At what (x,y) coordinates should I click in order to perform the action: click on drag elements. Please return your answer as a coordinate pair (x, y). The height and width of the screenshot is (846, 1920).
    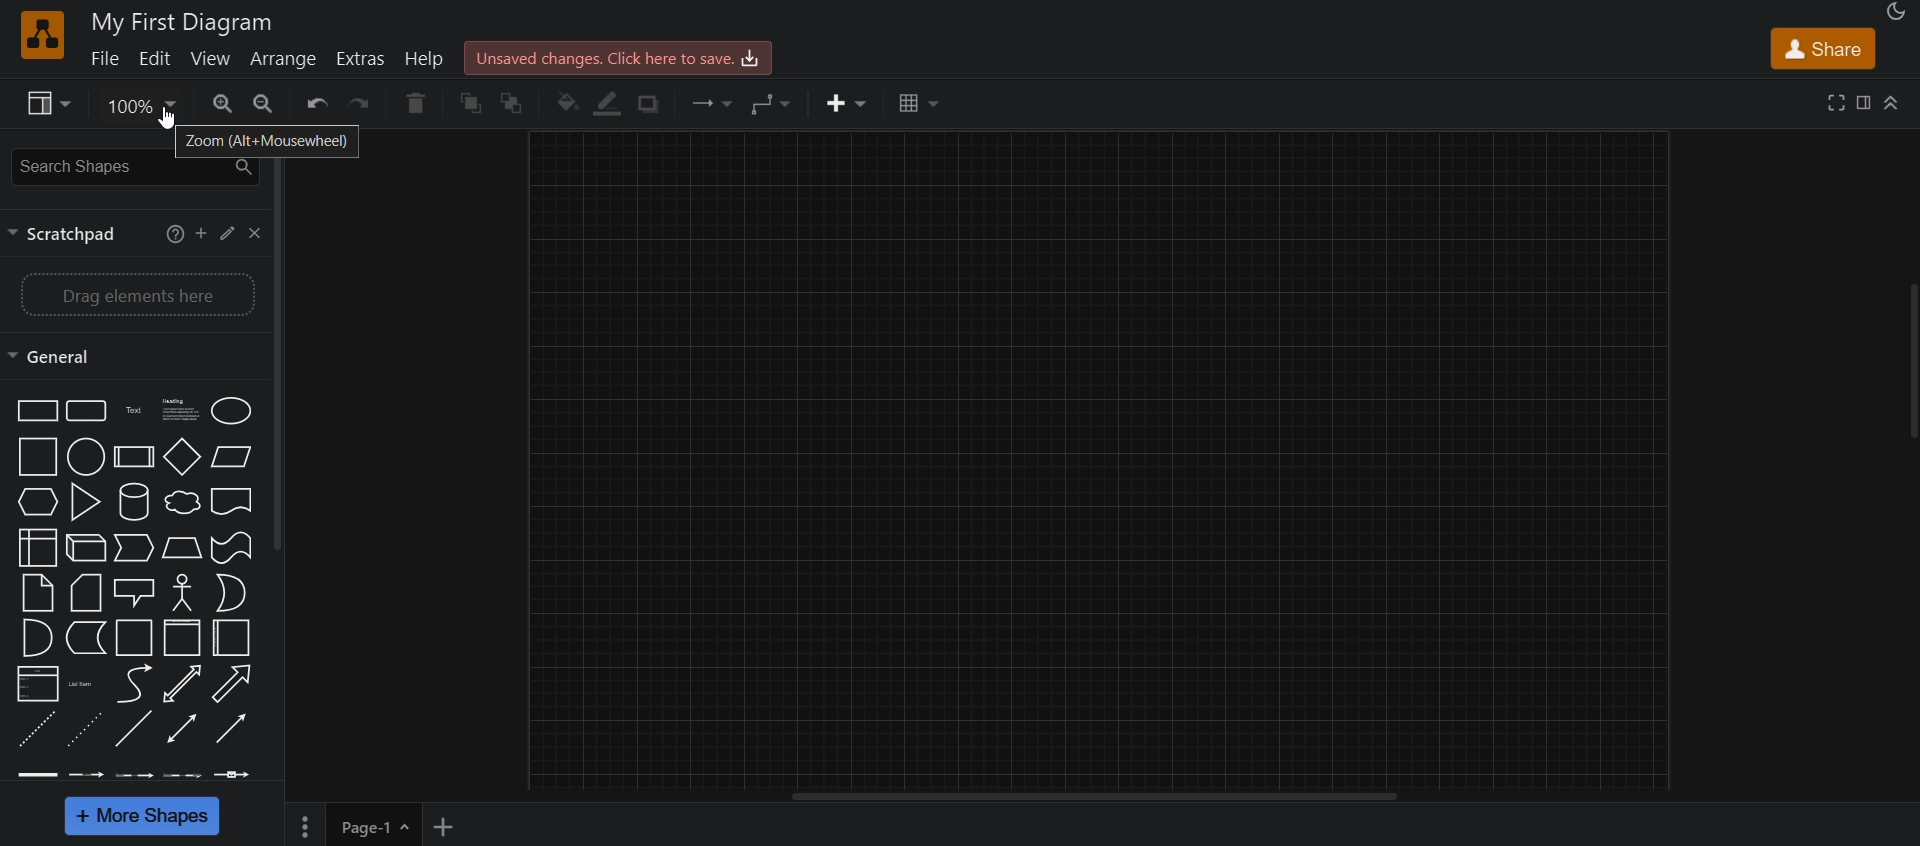
    Looking at the image, I should click on (136, 296).